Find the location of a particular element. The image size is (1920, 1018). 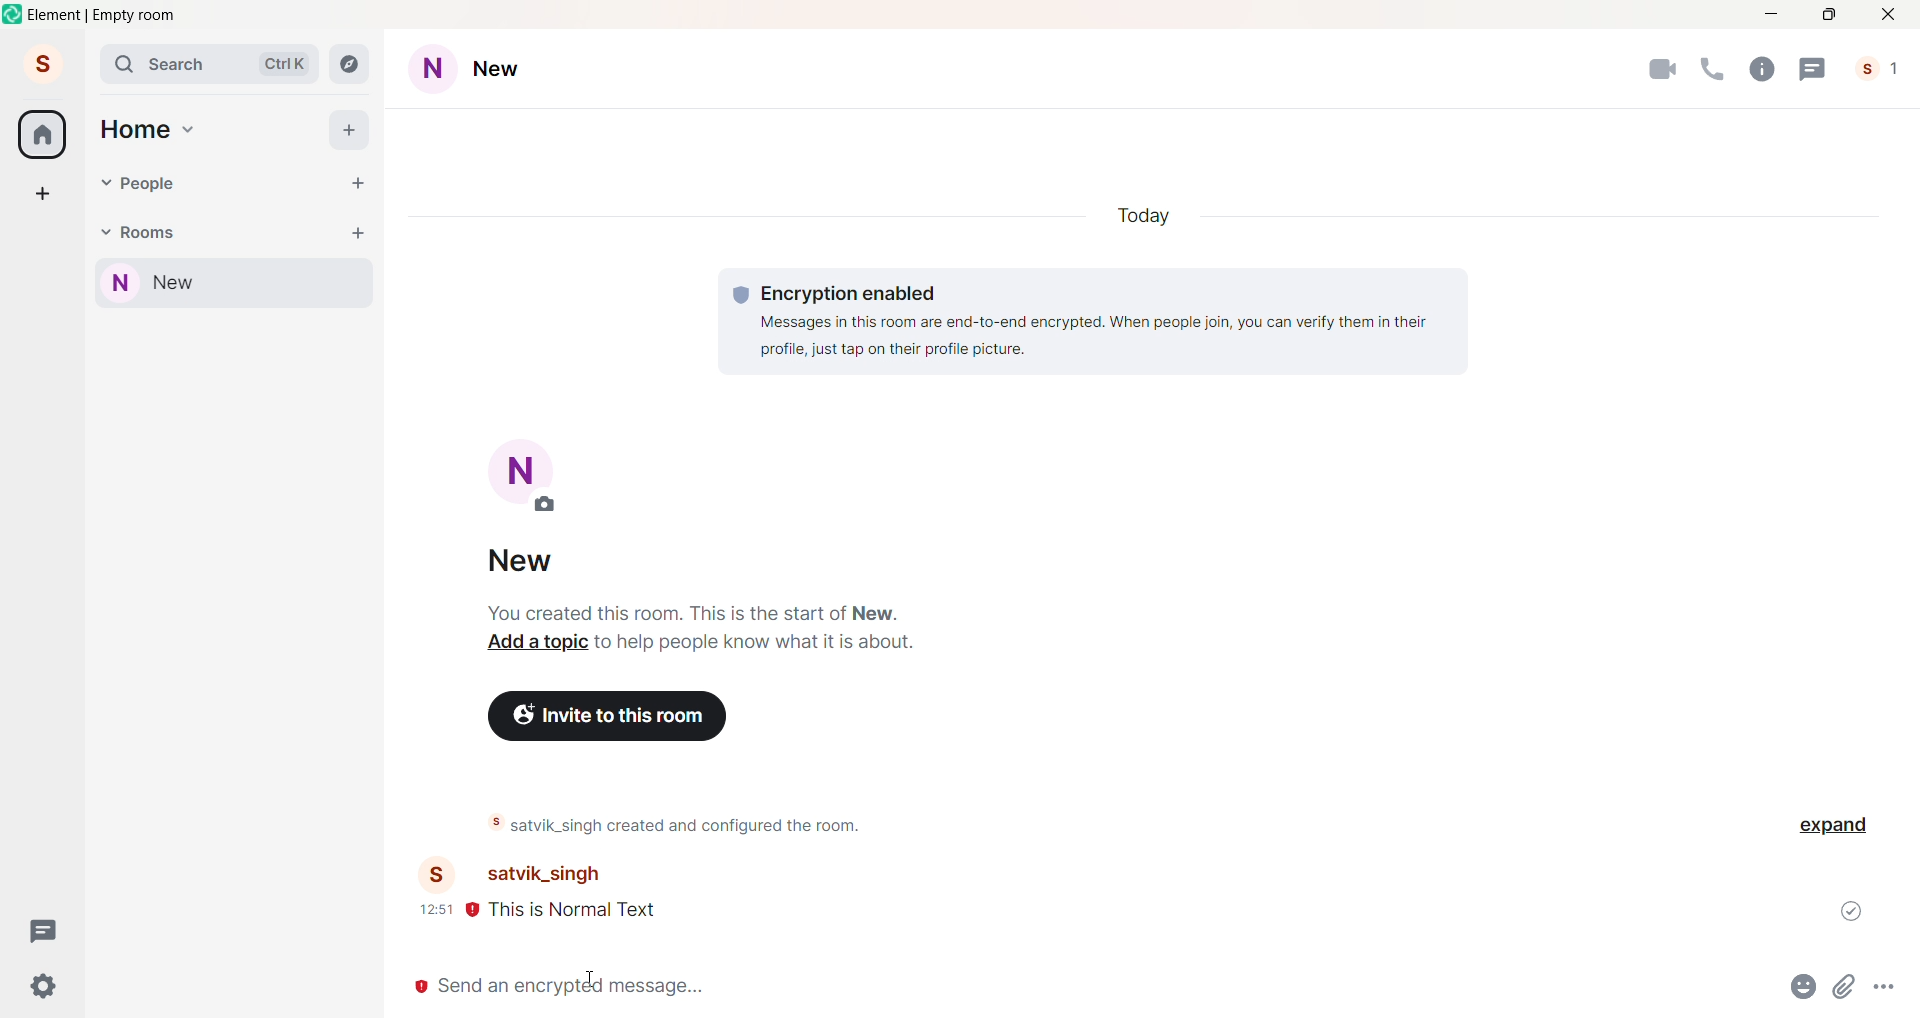

Room Drop down is located at coordinates (105, 233).